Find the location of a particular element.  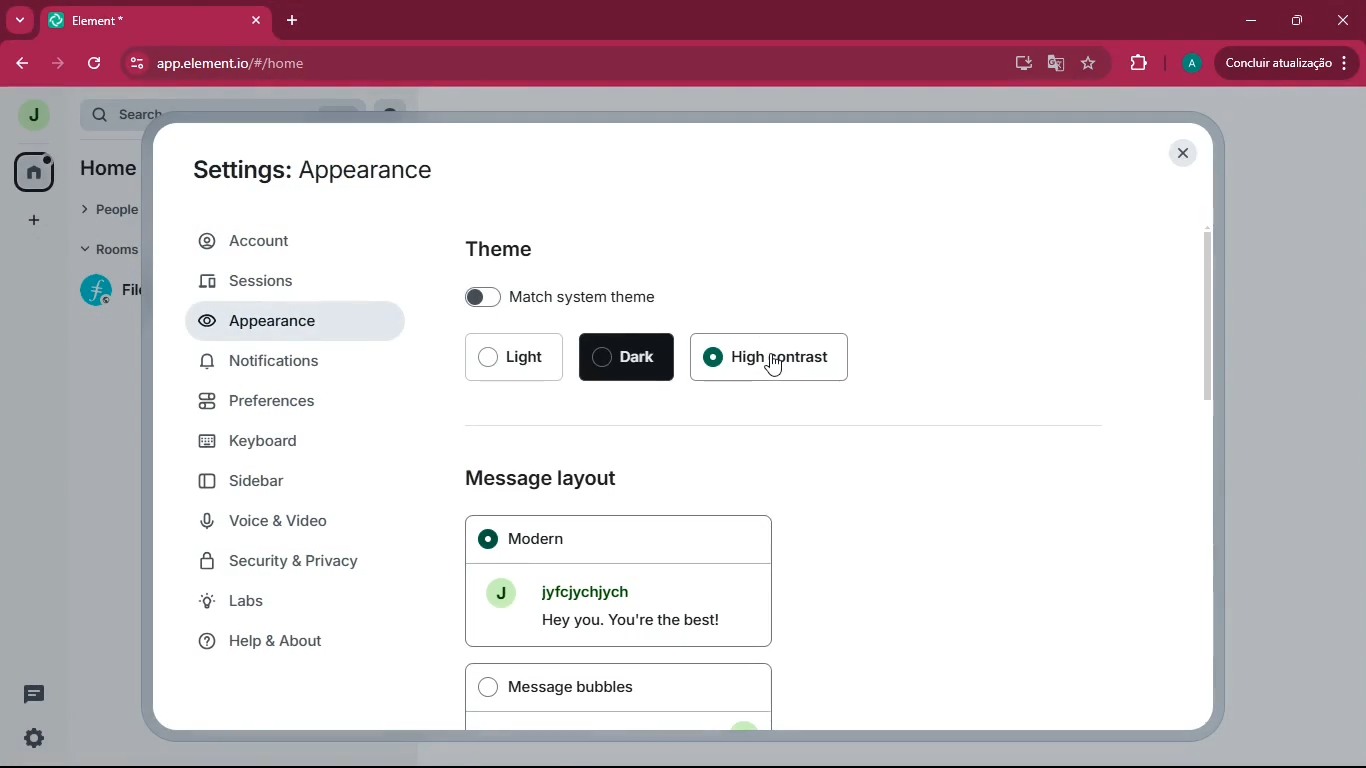

close is located at coordinates (258, 20).